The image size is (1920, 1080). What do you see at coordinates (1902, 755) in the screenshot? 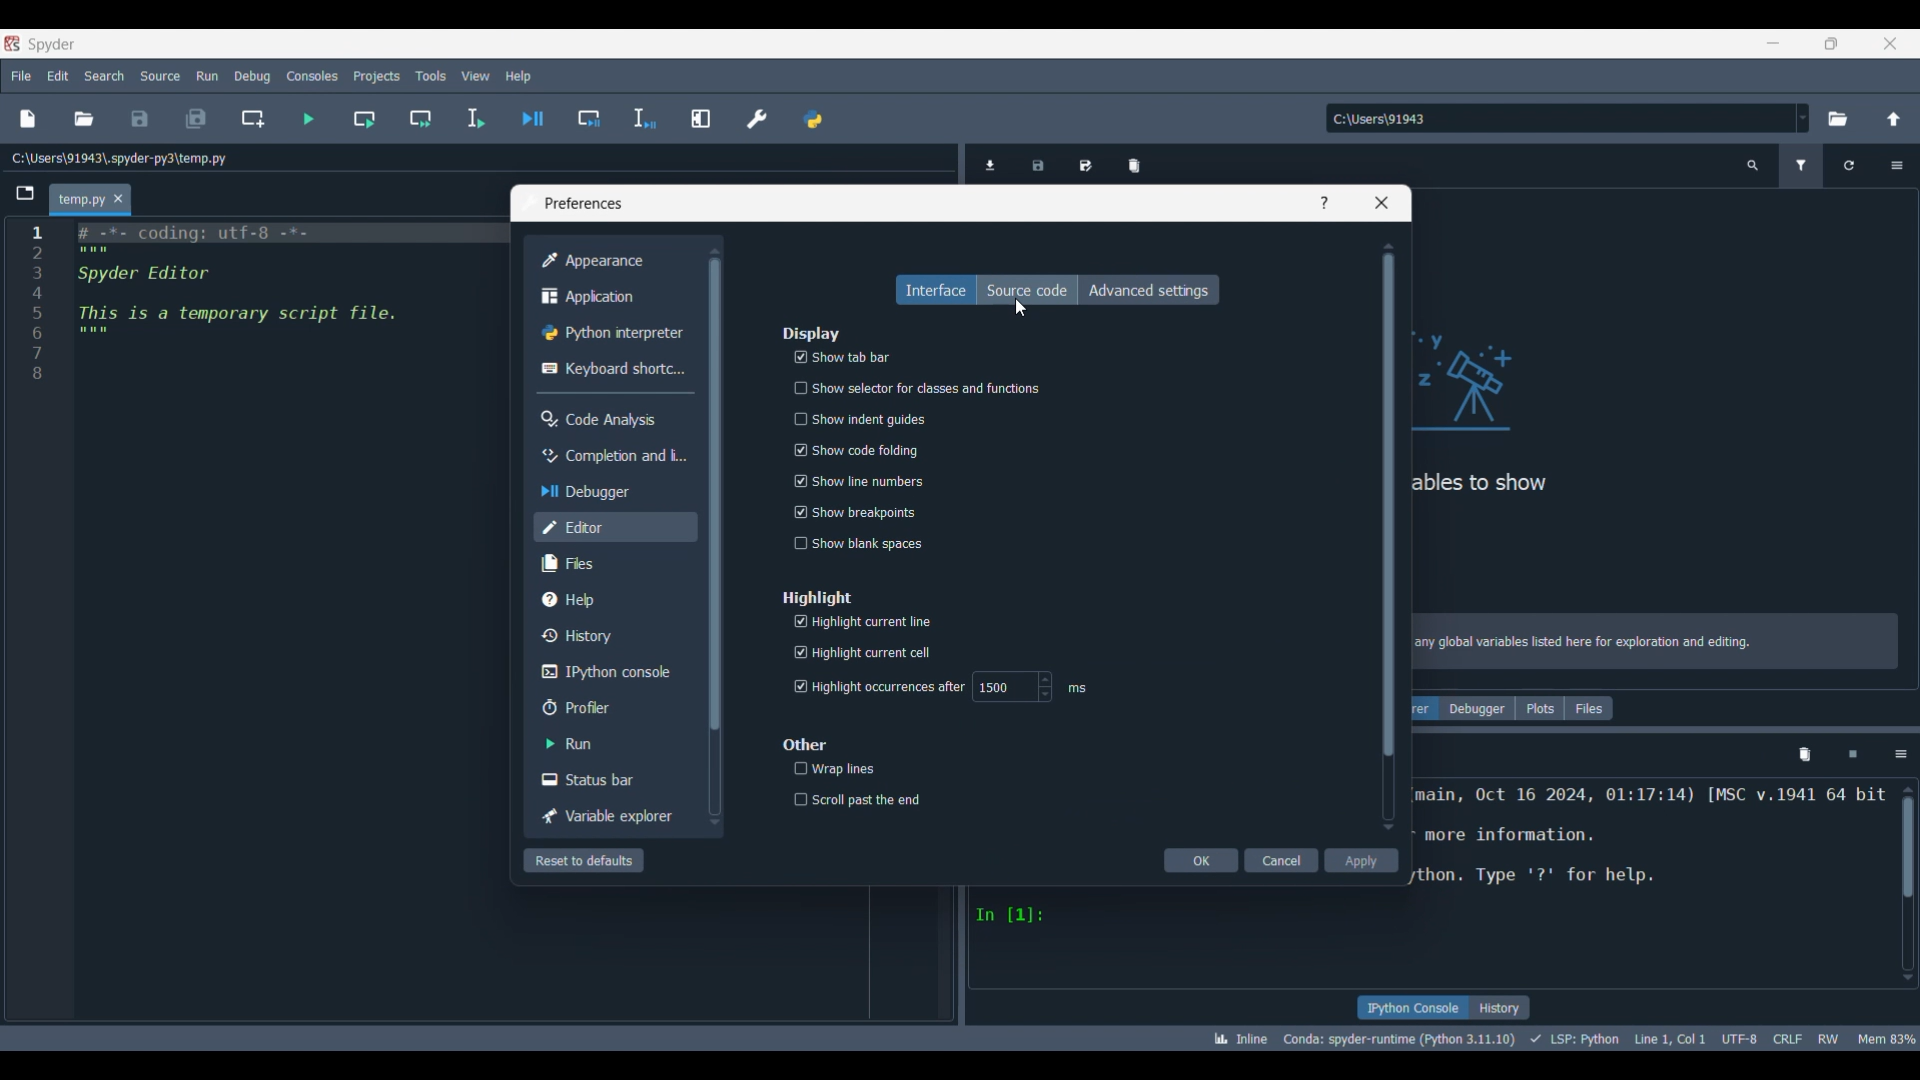
I see `Options` at bounding box center [1902, 755].